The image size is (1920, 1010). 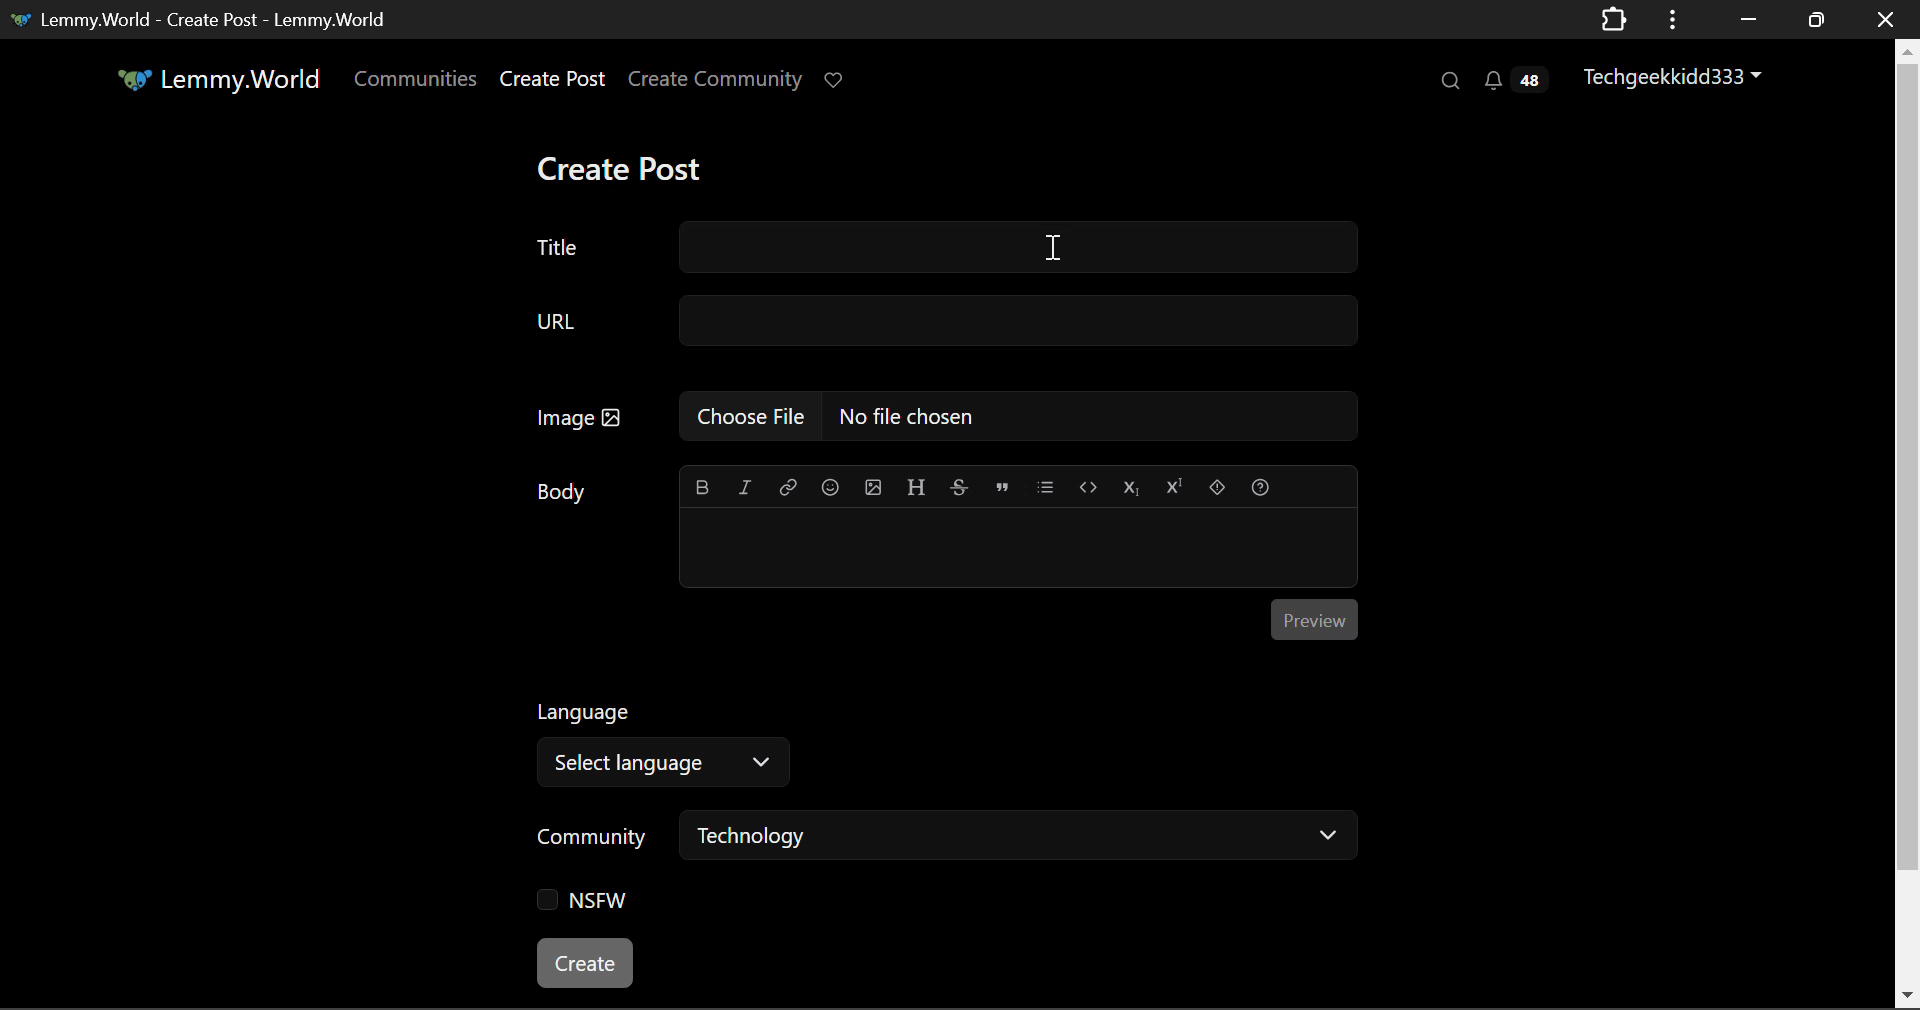 What do you see at coordinates (1886, 18) in the screenshot?
I see `Close Window` at bounding box center [1886, 18].